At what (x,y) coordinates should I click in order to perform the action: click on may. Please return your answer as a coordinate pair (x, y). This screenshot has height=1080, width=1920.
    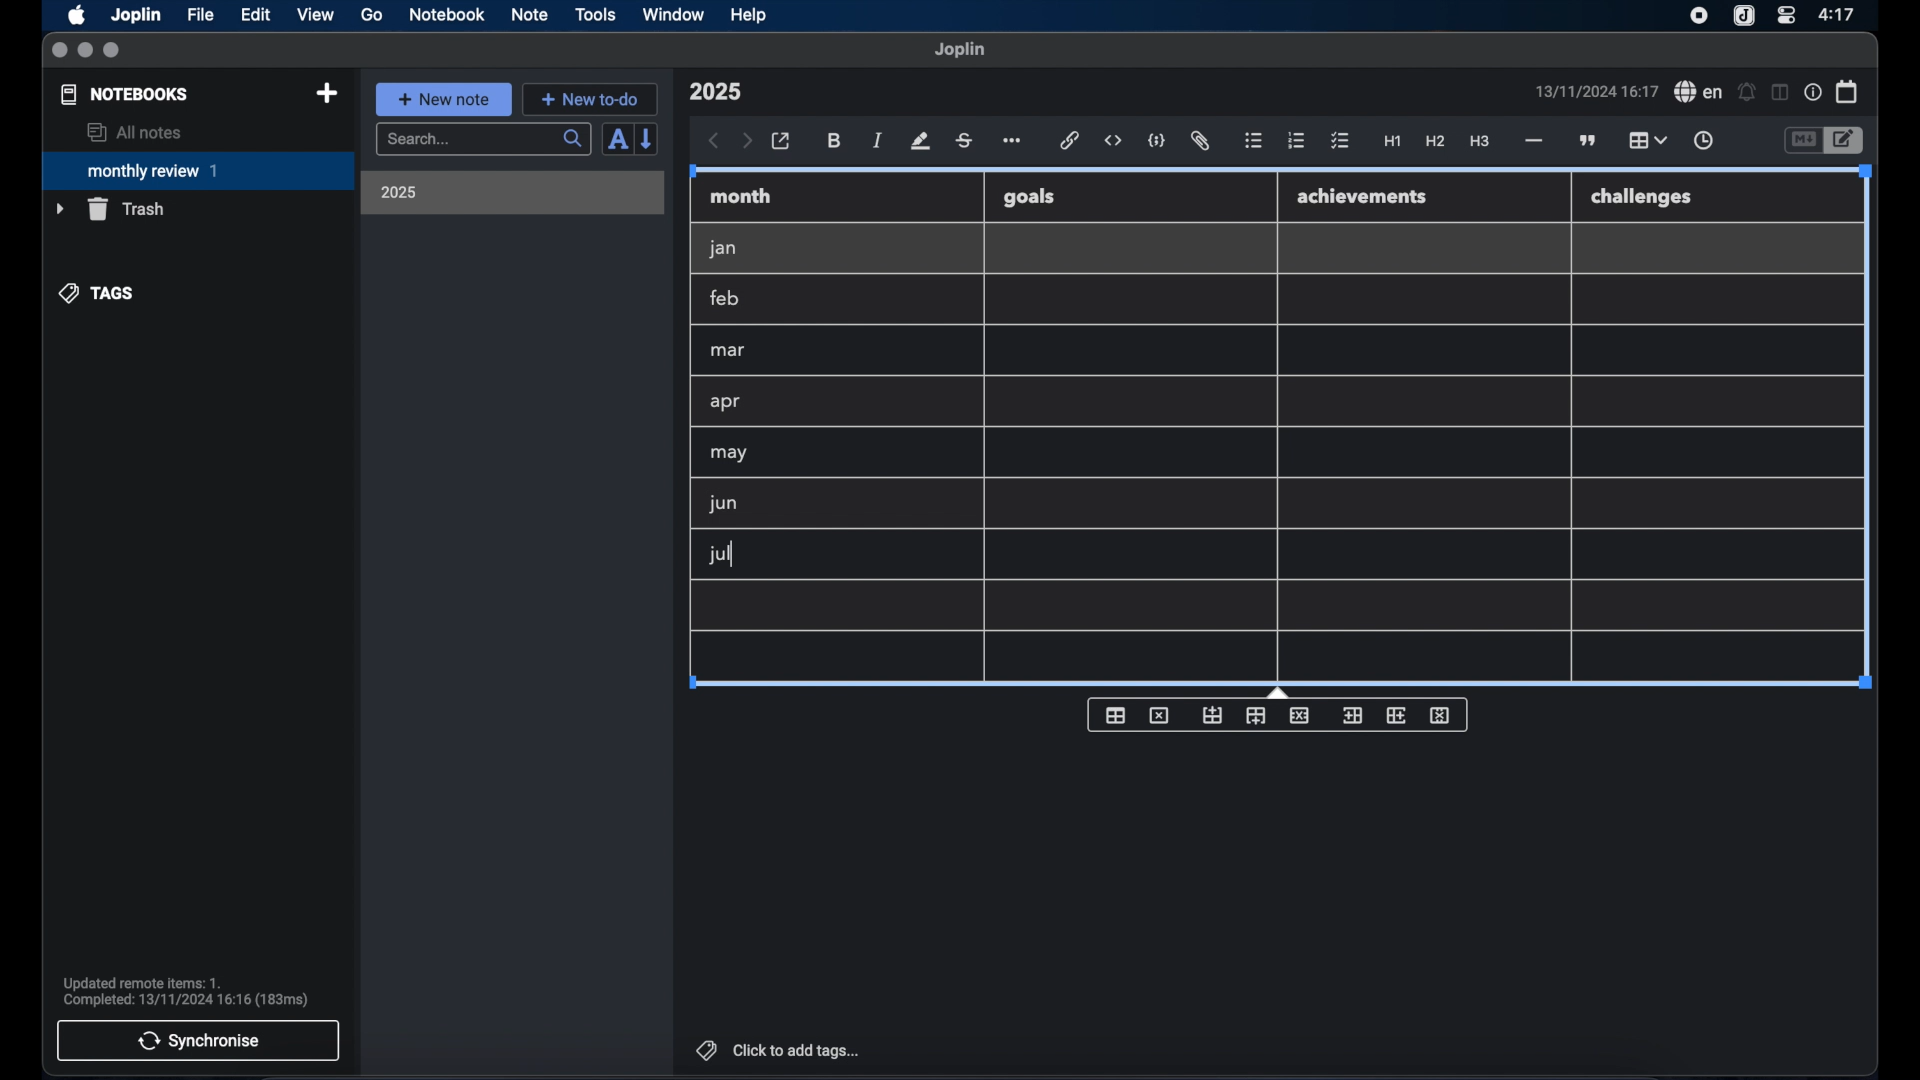
    Looking at the image, I should click on (728, 453).